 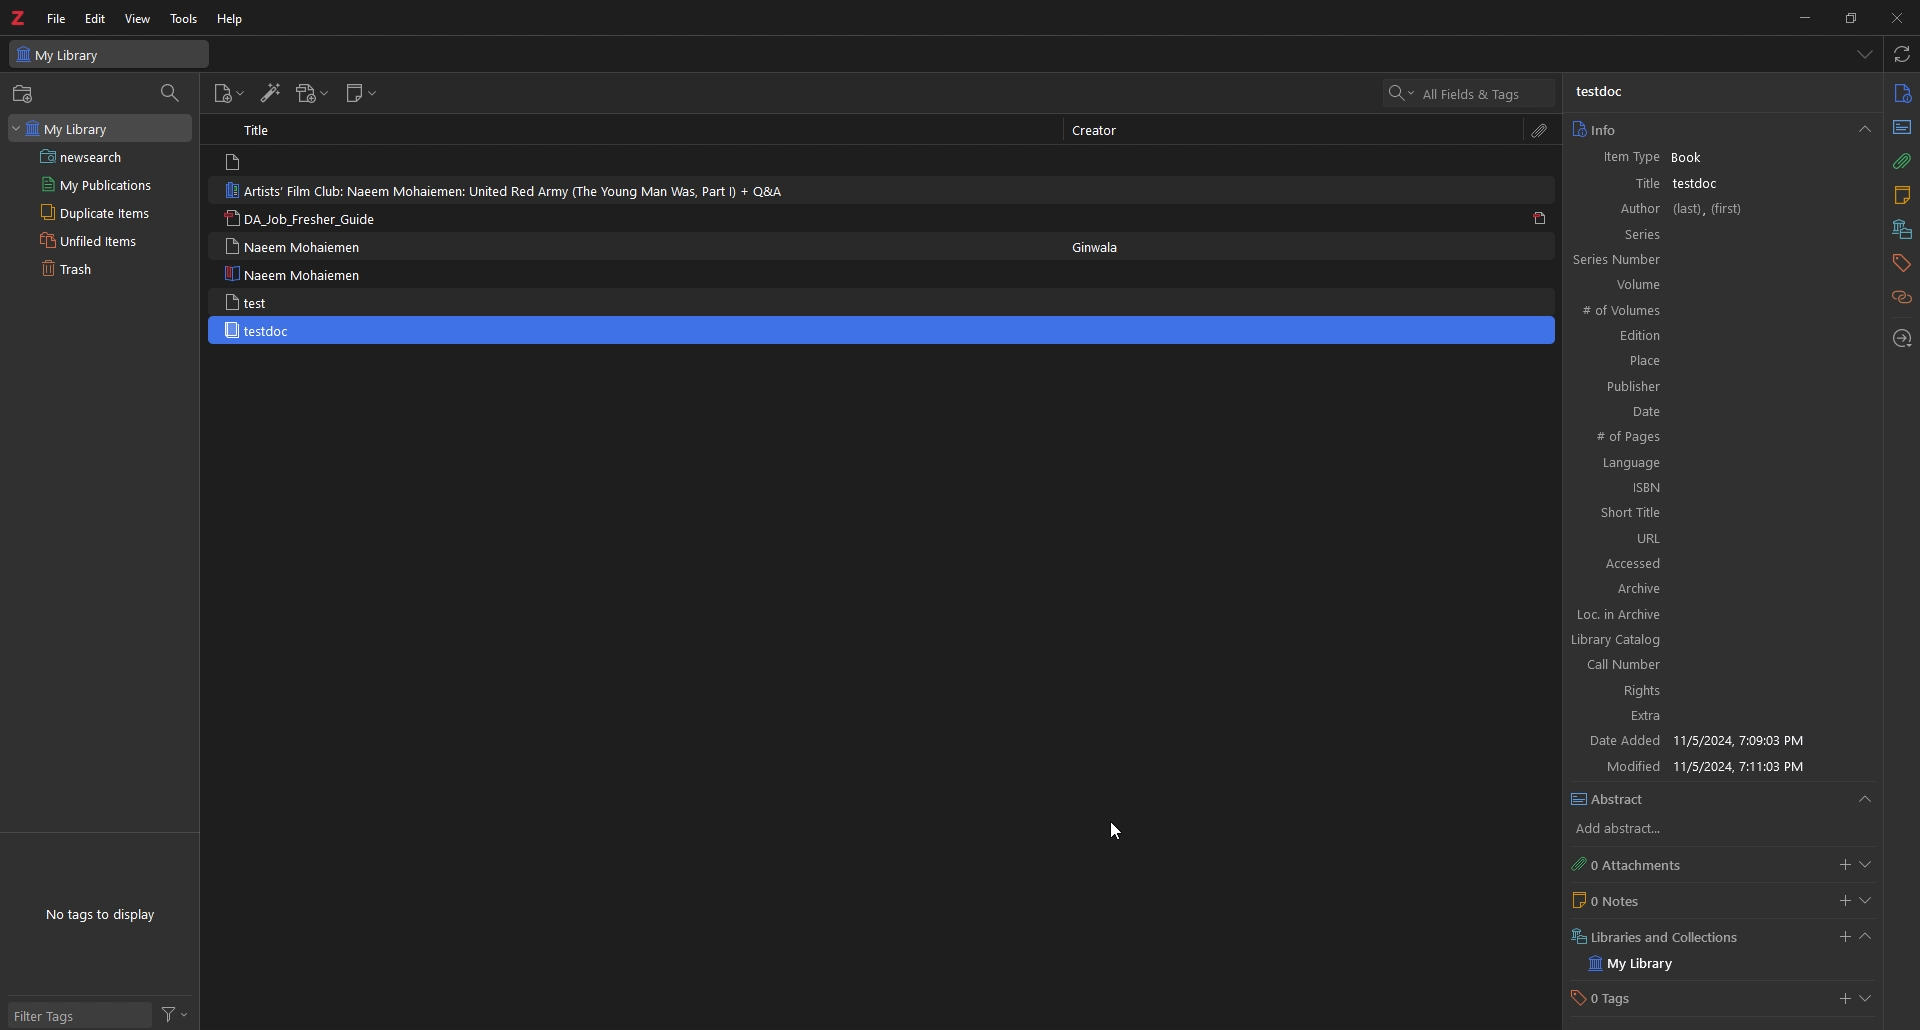 What do you see at coordinates (20, 18) in the screenshot?
I see `logo` at bounding box center [20, 18].